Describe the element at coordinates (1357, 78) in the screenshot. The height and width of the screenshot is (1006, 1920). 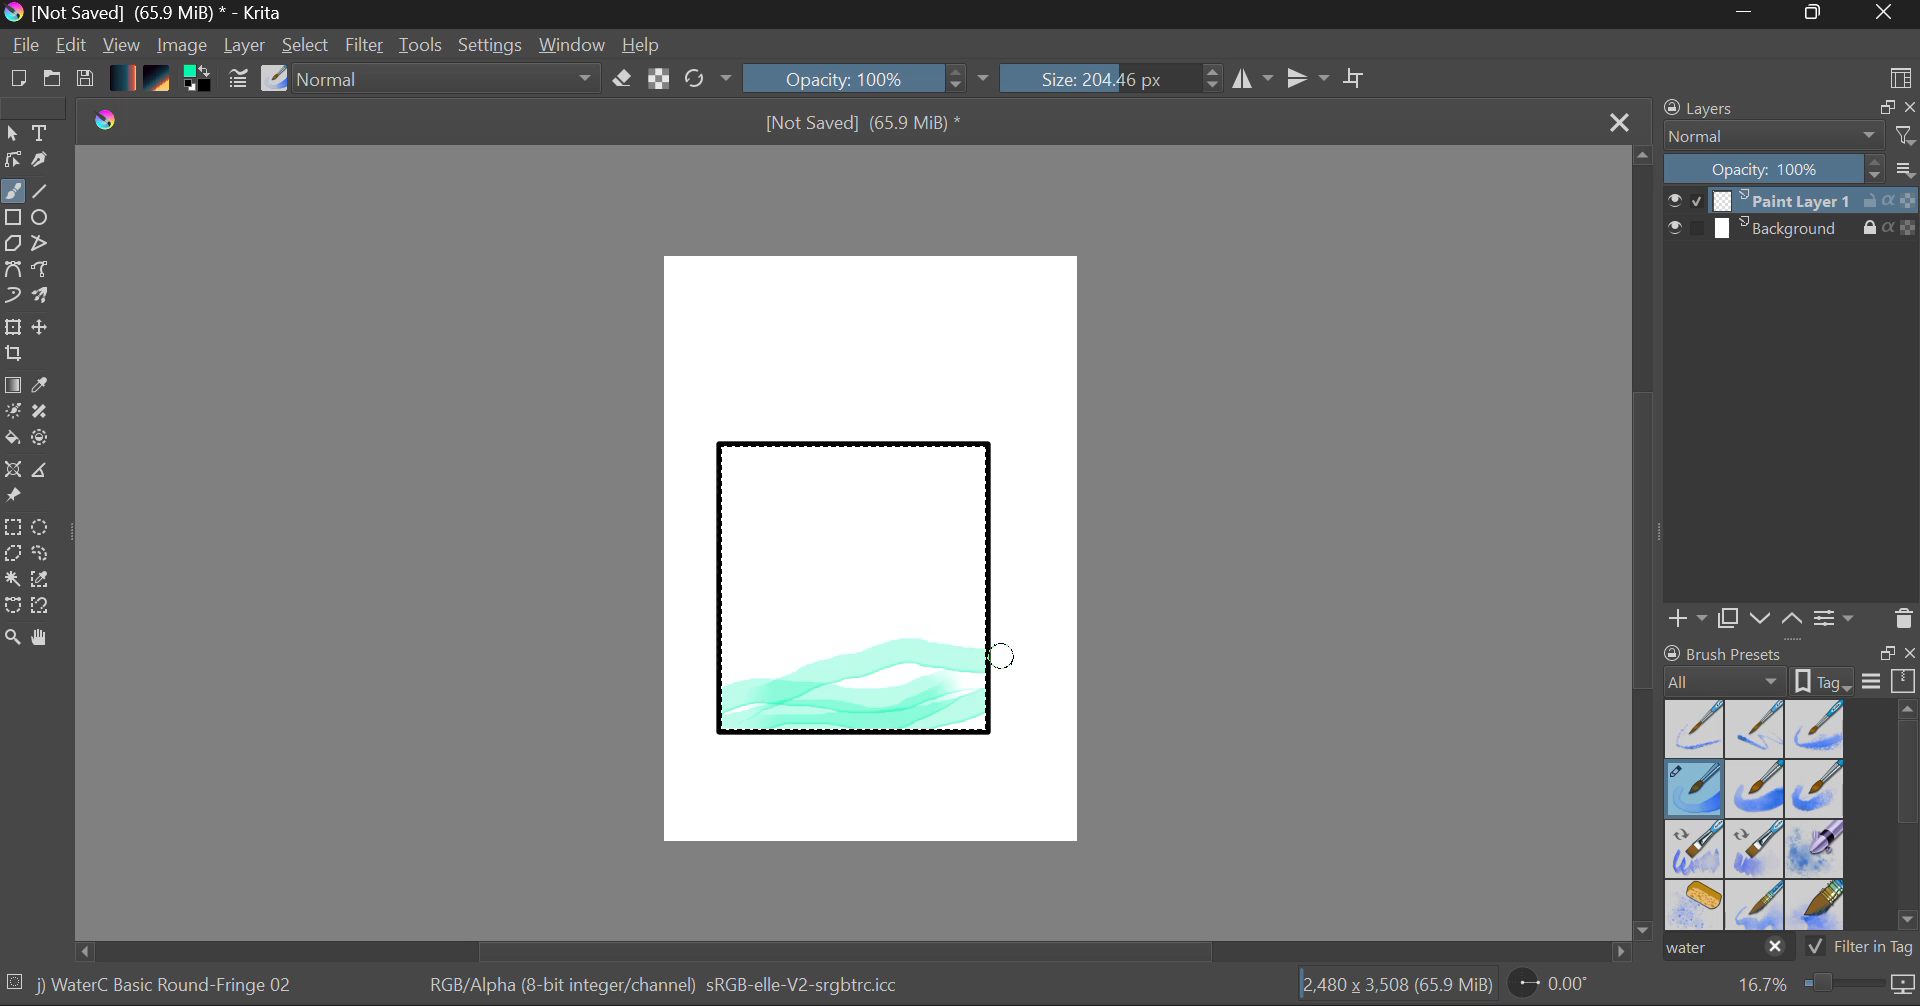
I see `Crop` at that location.